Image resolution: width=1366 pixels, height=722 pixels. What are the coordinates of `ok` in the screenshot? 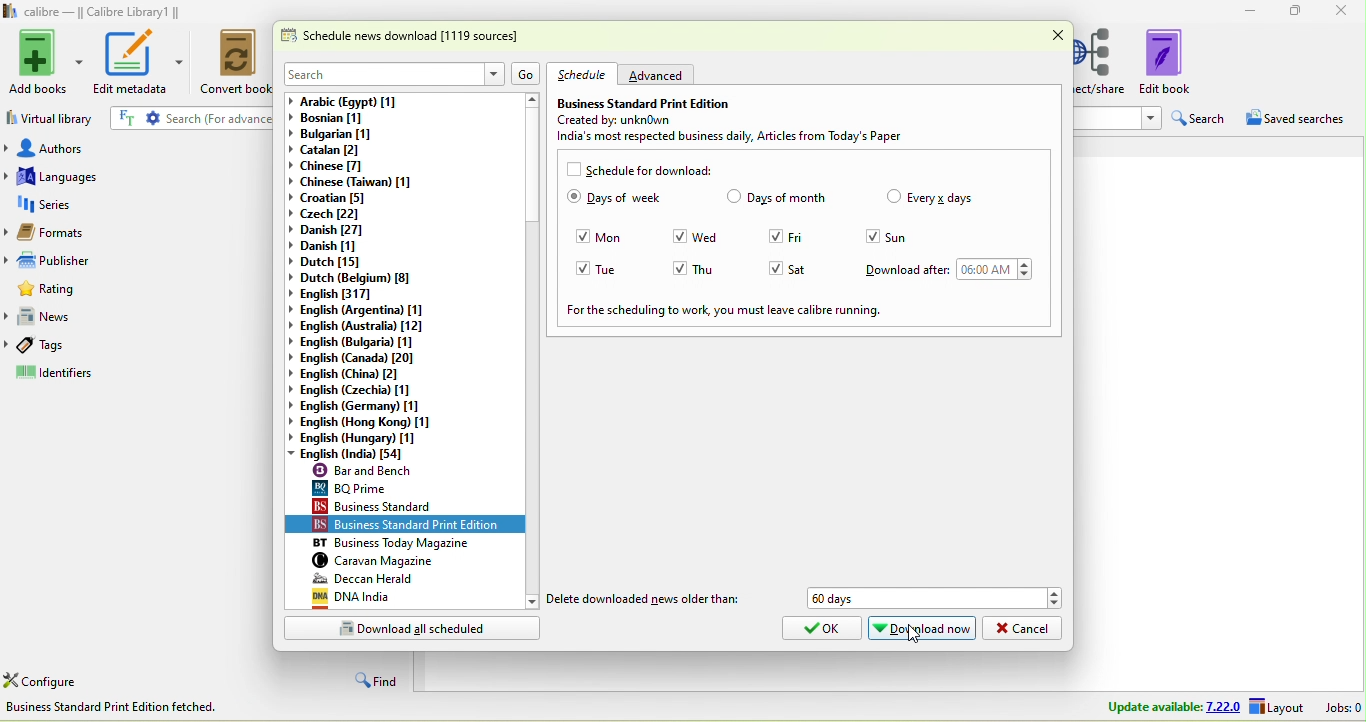 It's located at (818, 629).